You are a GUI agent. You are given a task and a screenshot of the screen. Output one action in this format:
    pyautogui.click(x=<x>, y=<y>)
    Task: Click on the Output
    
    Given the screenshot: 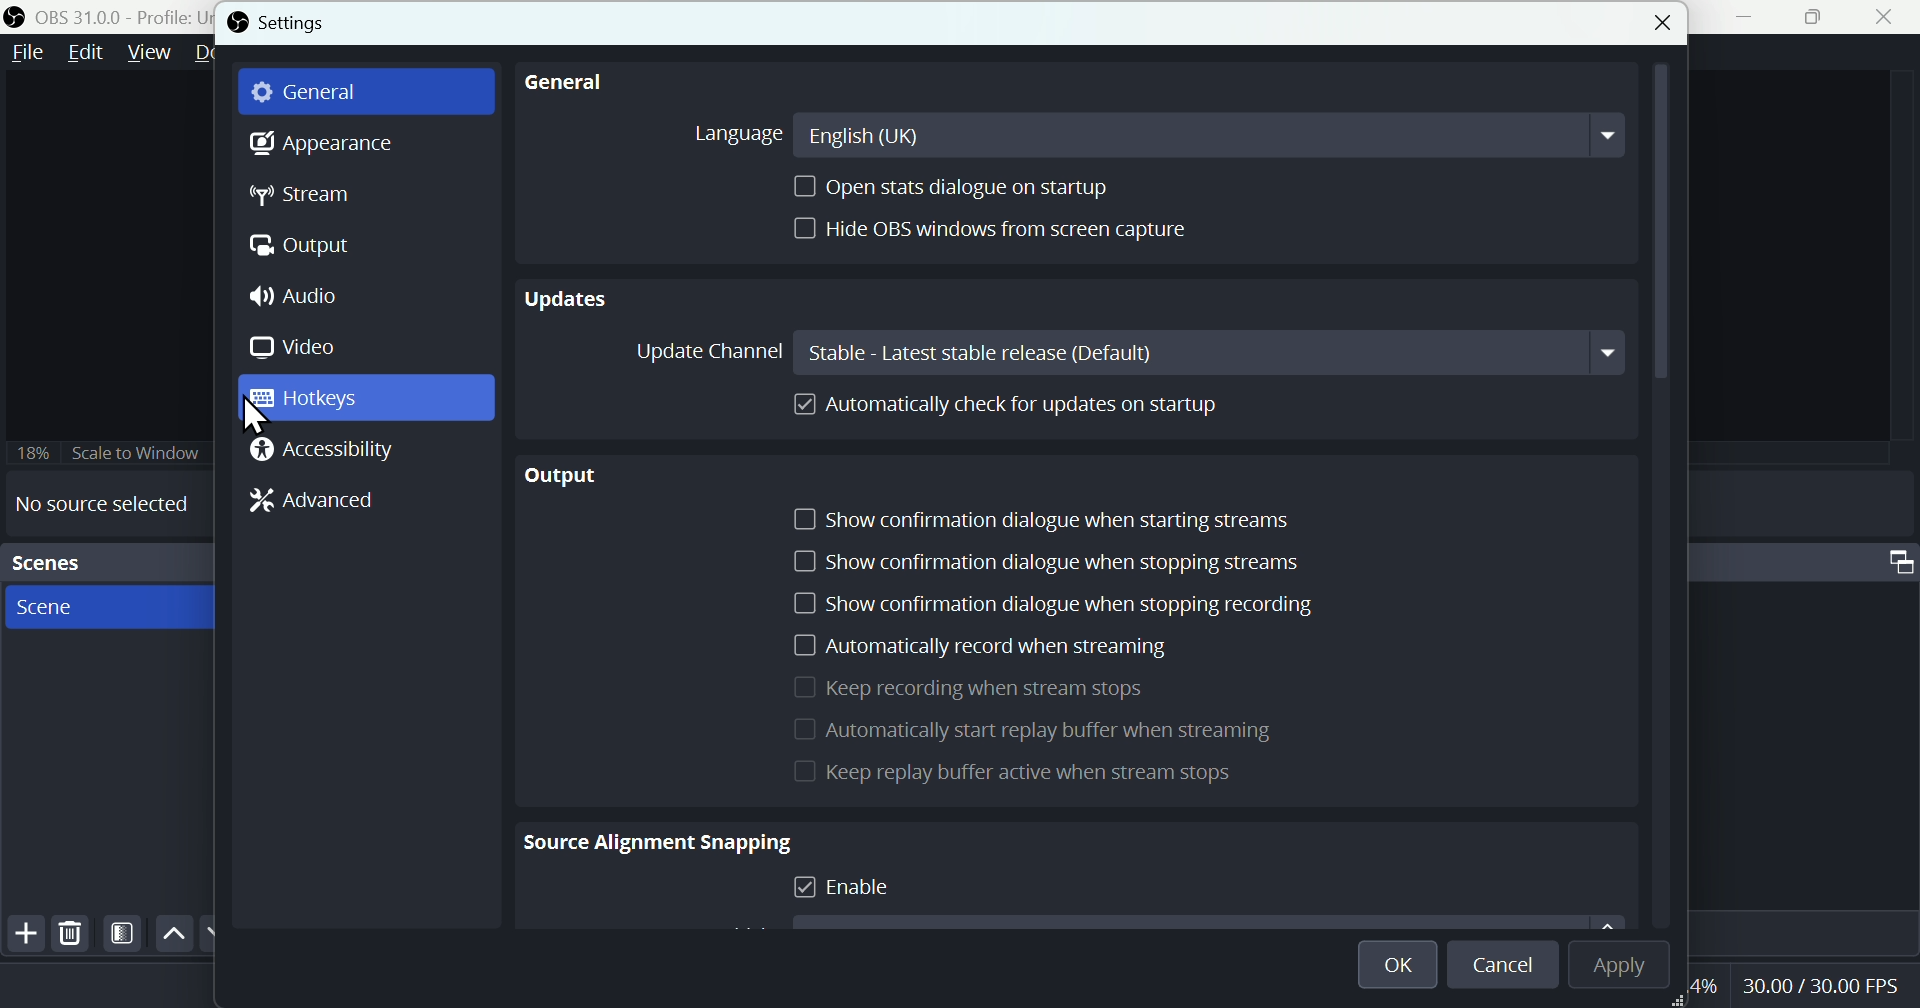 What is the action you would take?
    pyautogui.click(x=311, y=248)
    